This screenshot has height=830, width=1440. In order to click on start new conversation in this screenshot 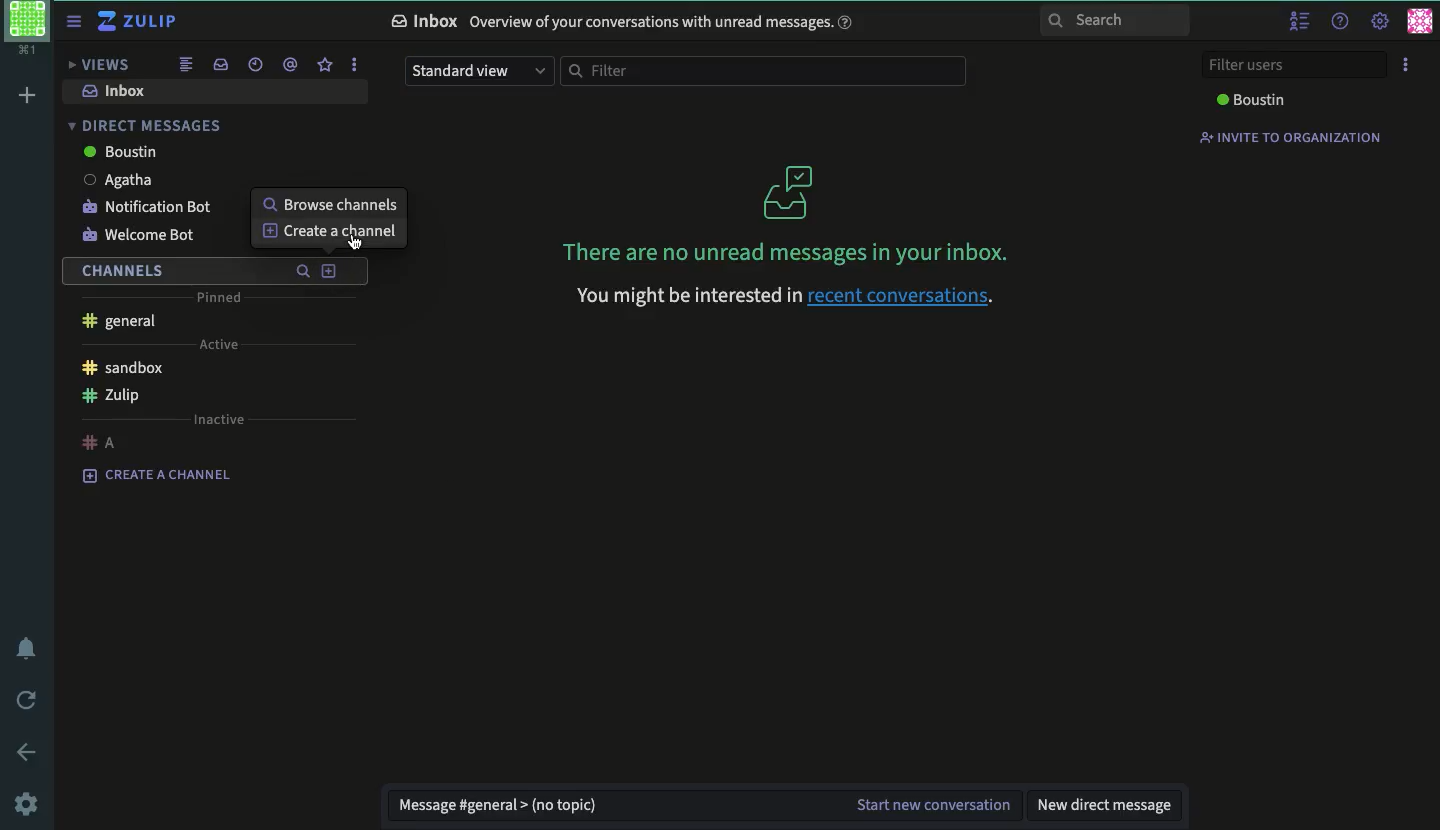, I will do `click(937, 805)`.